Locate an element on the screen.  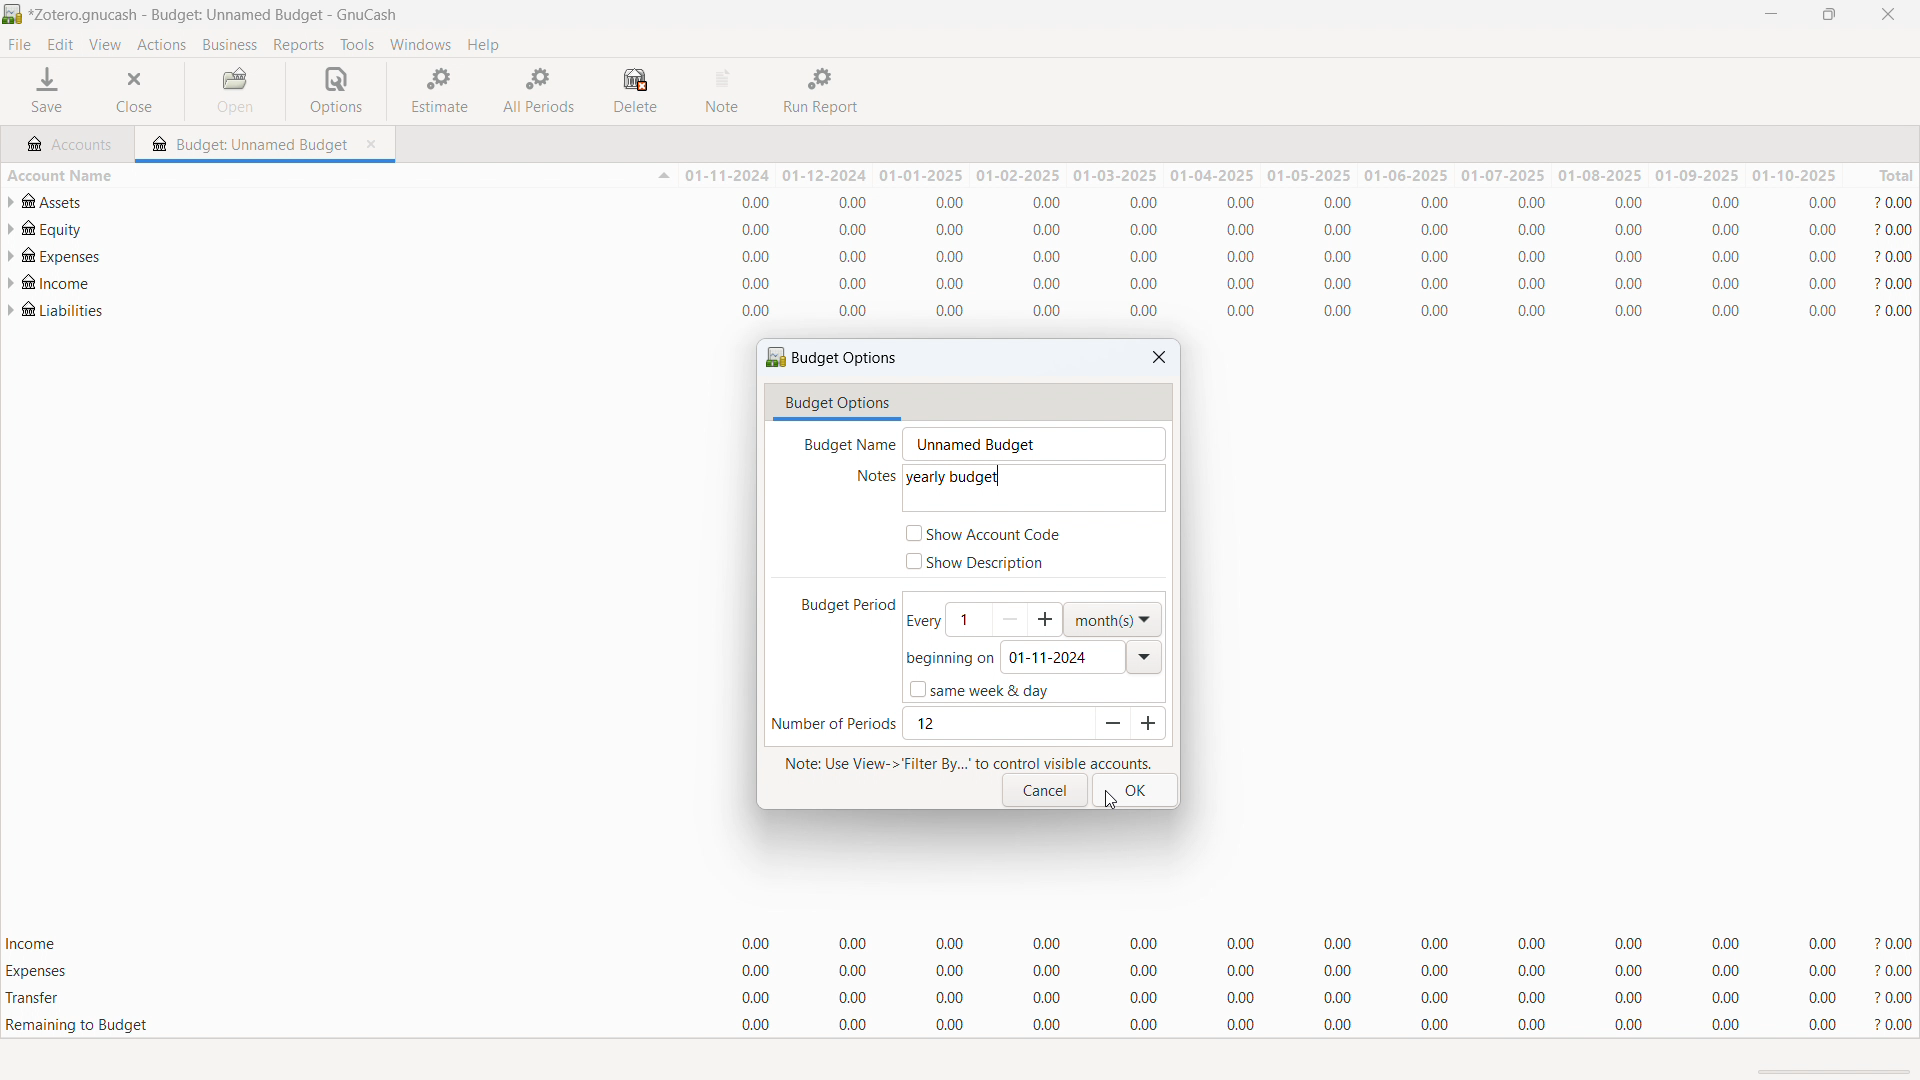
budget period is located at coordinates (837, 608).